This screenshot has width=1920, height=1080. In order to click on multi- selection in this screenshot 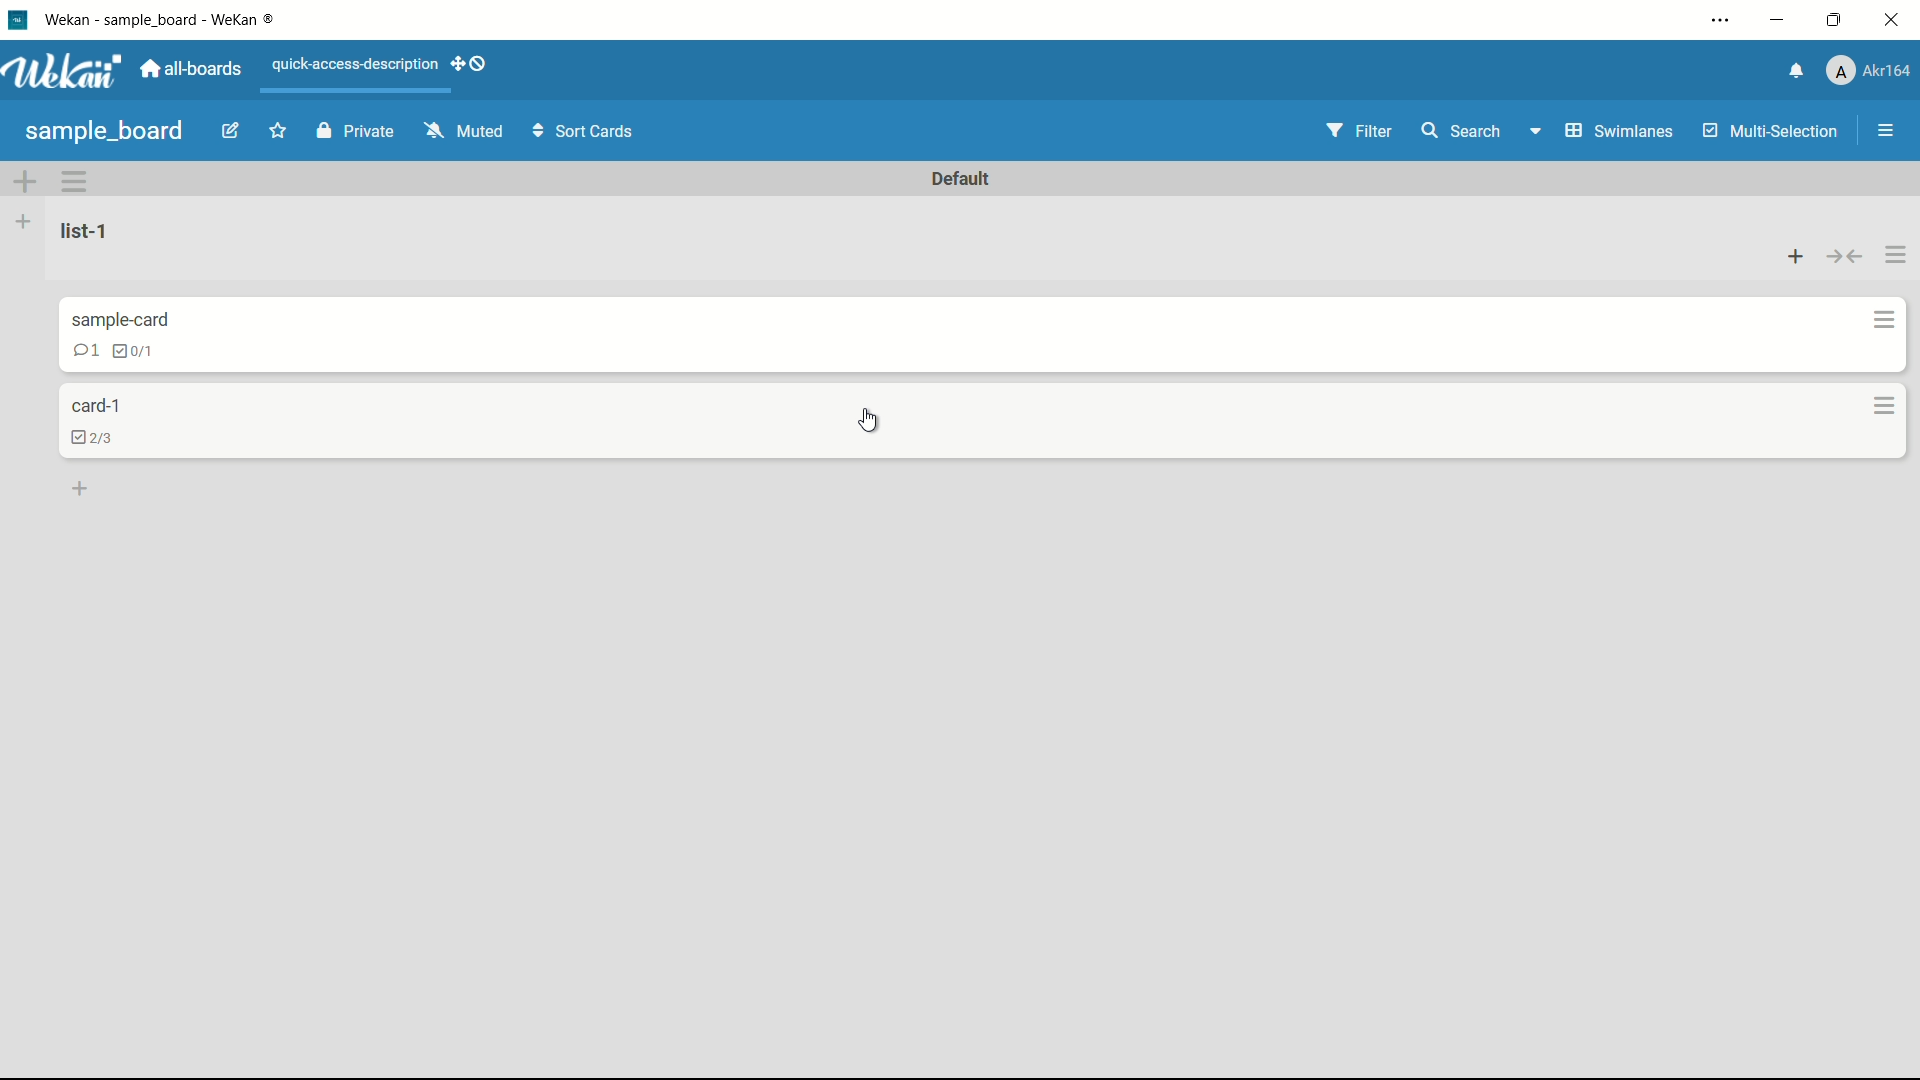, I will do `click(1767, 132)`.